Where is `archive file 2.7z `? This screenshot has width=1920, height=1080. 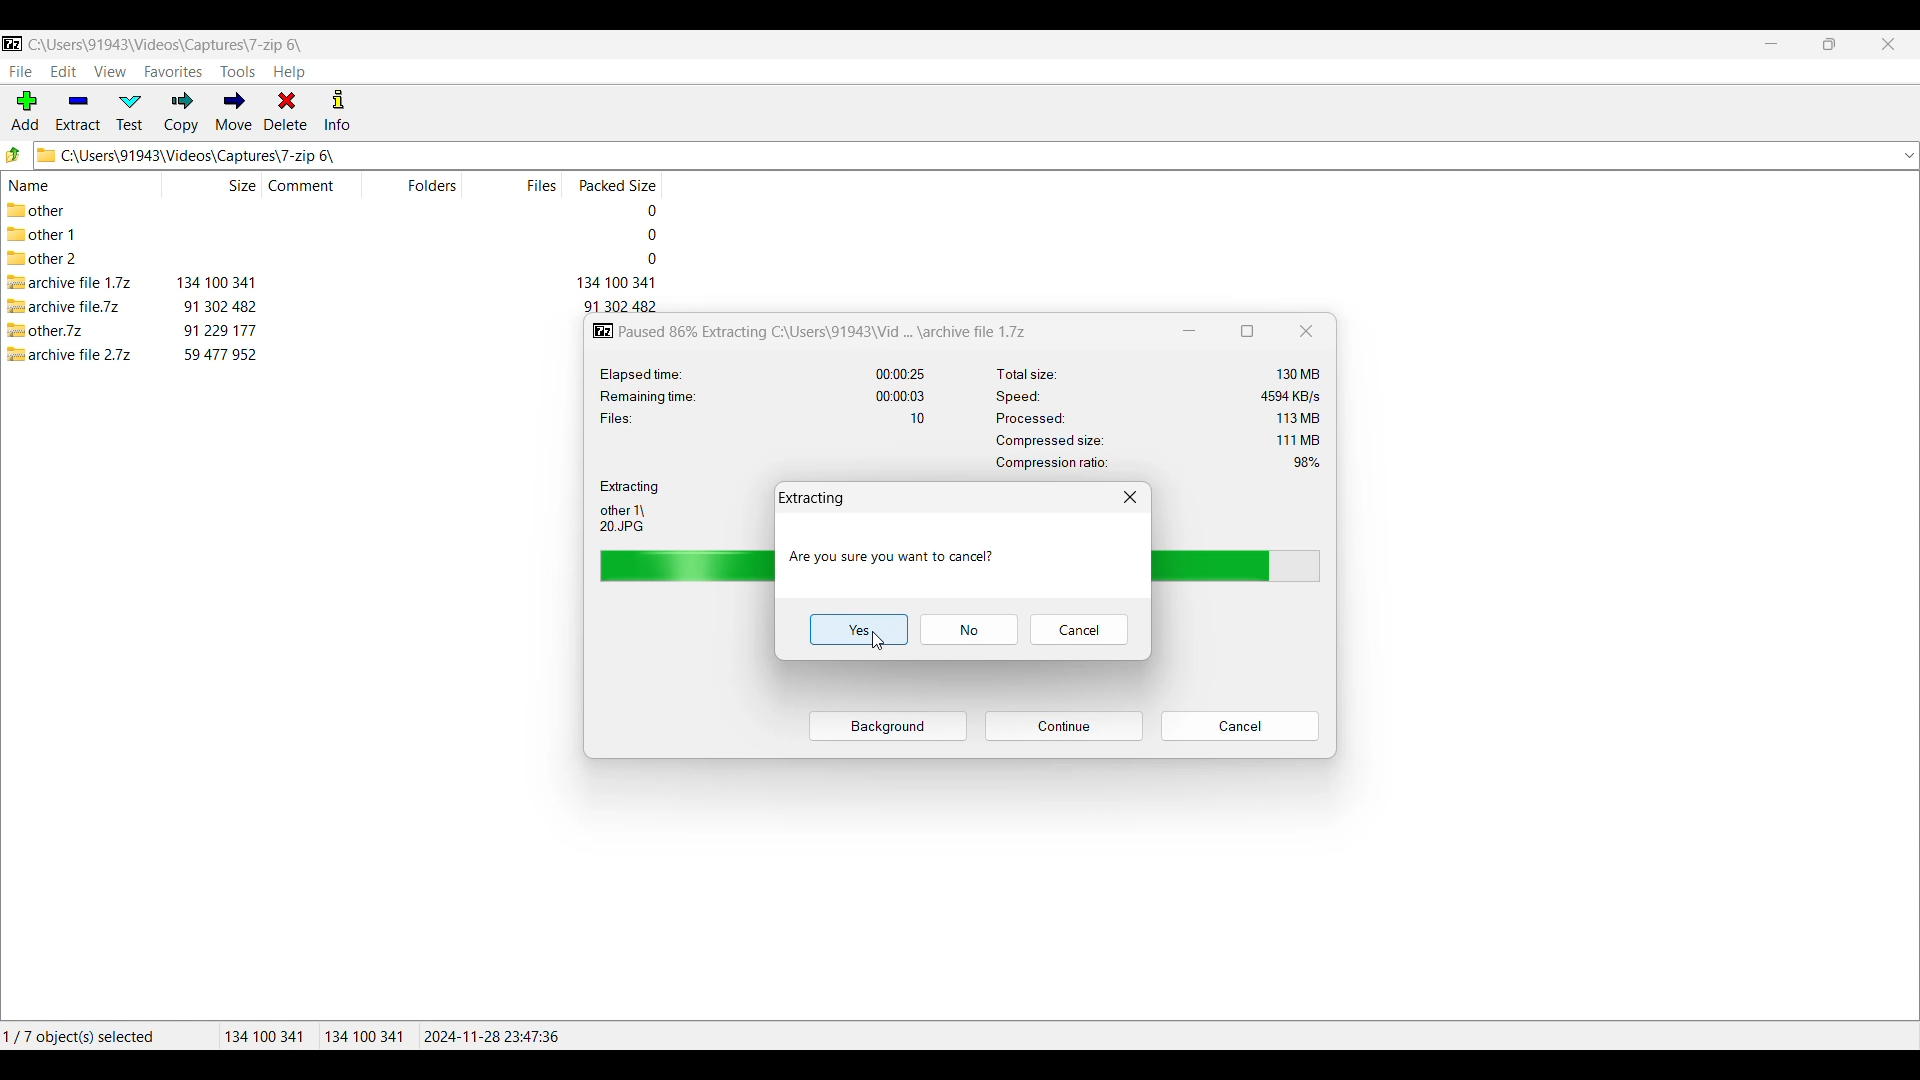
archive file 2.7z  is located at coordinates (72, 353).